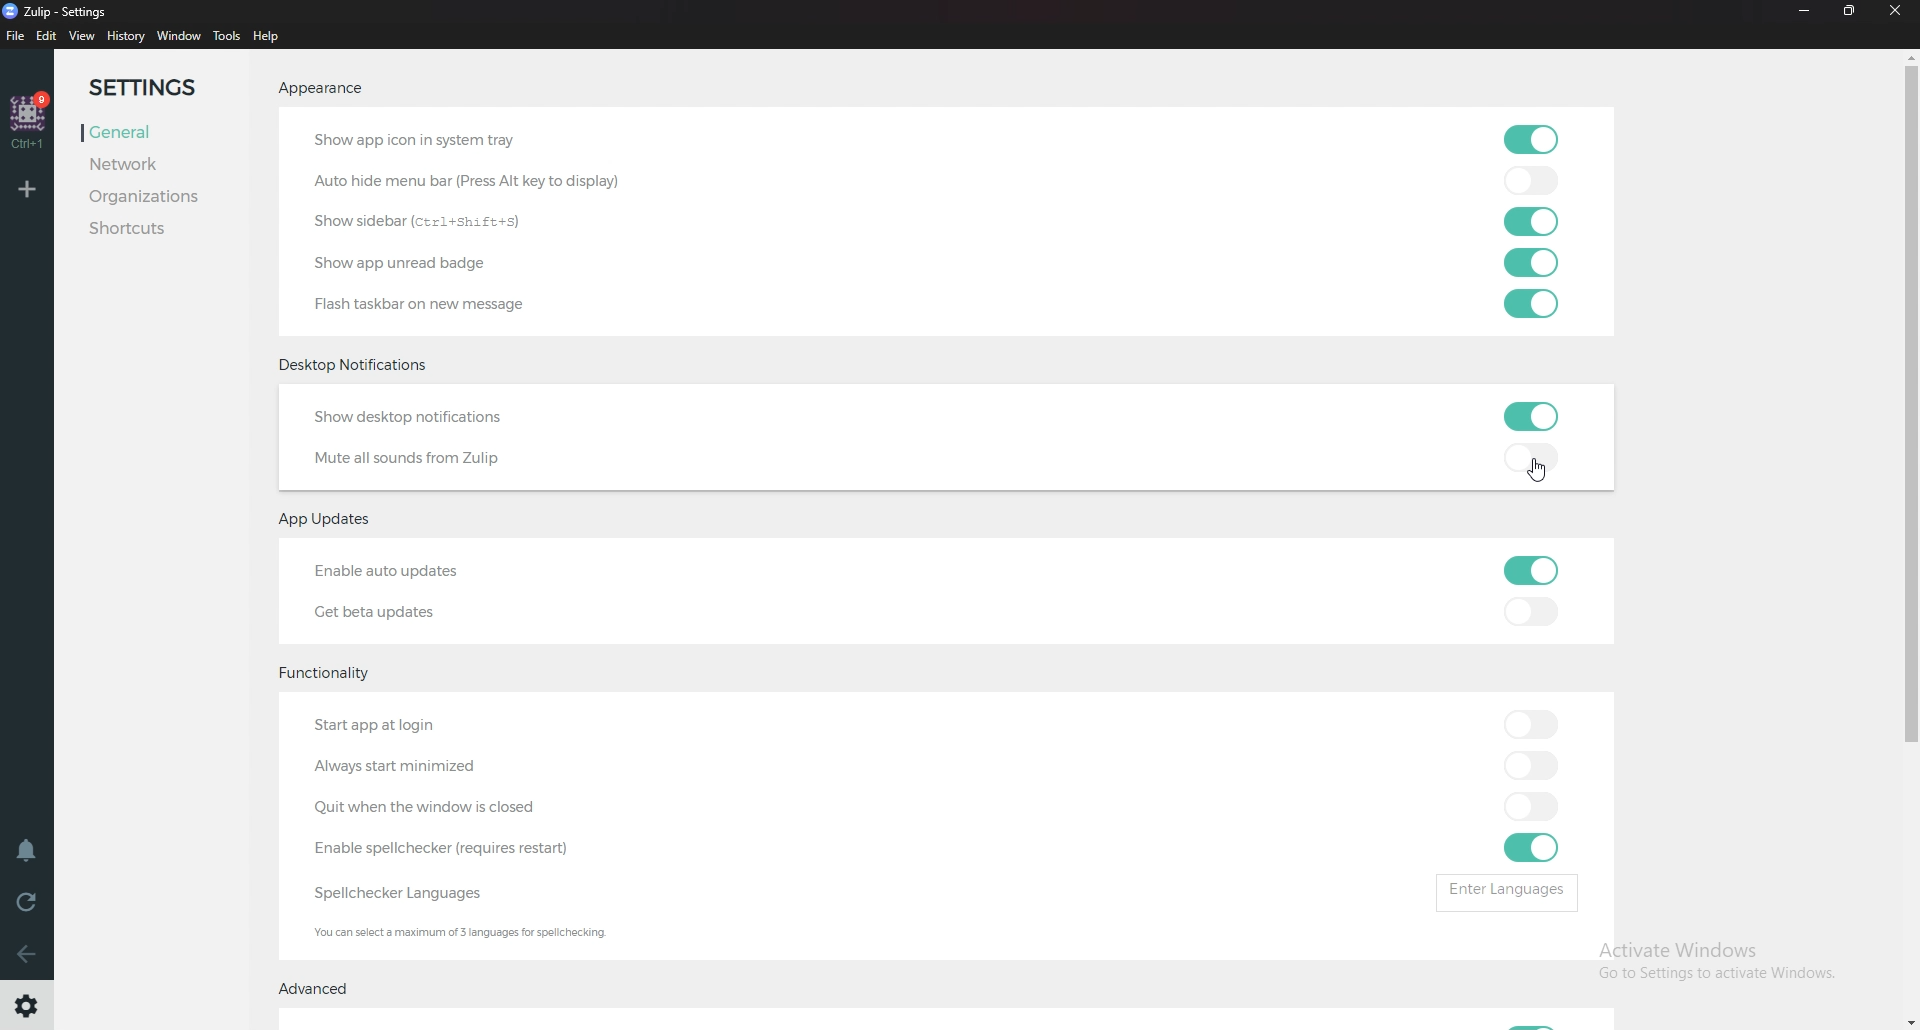 This screenshot has width=1920, height=1030. Describe the element at coordinates (83, 36) in the screenshot. I see `View` at that location.